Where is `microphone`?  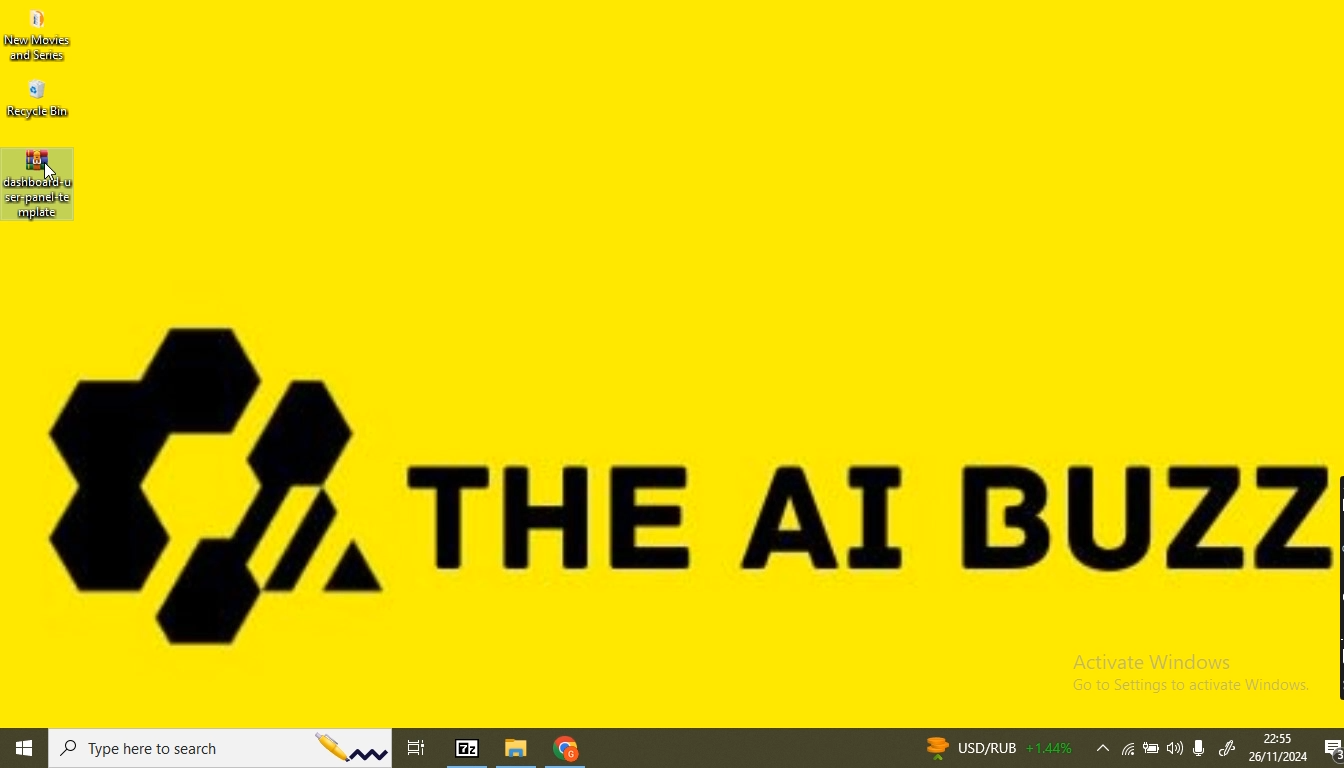
microphone is located at coordinates (1204, 746).